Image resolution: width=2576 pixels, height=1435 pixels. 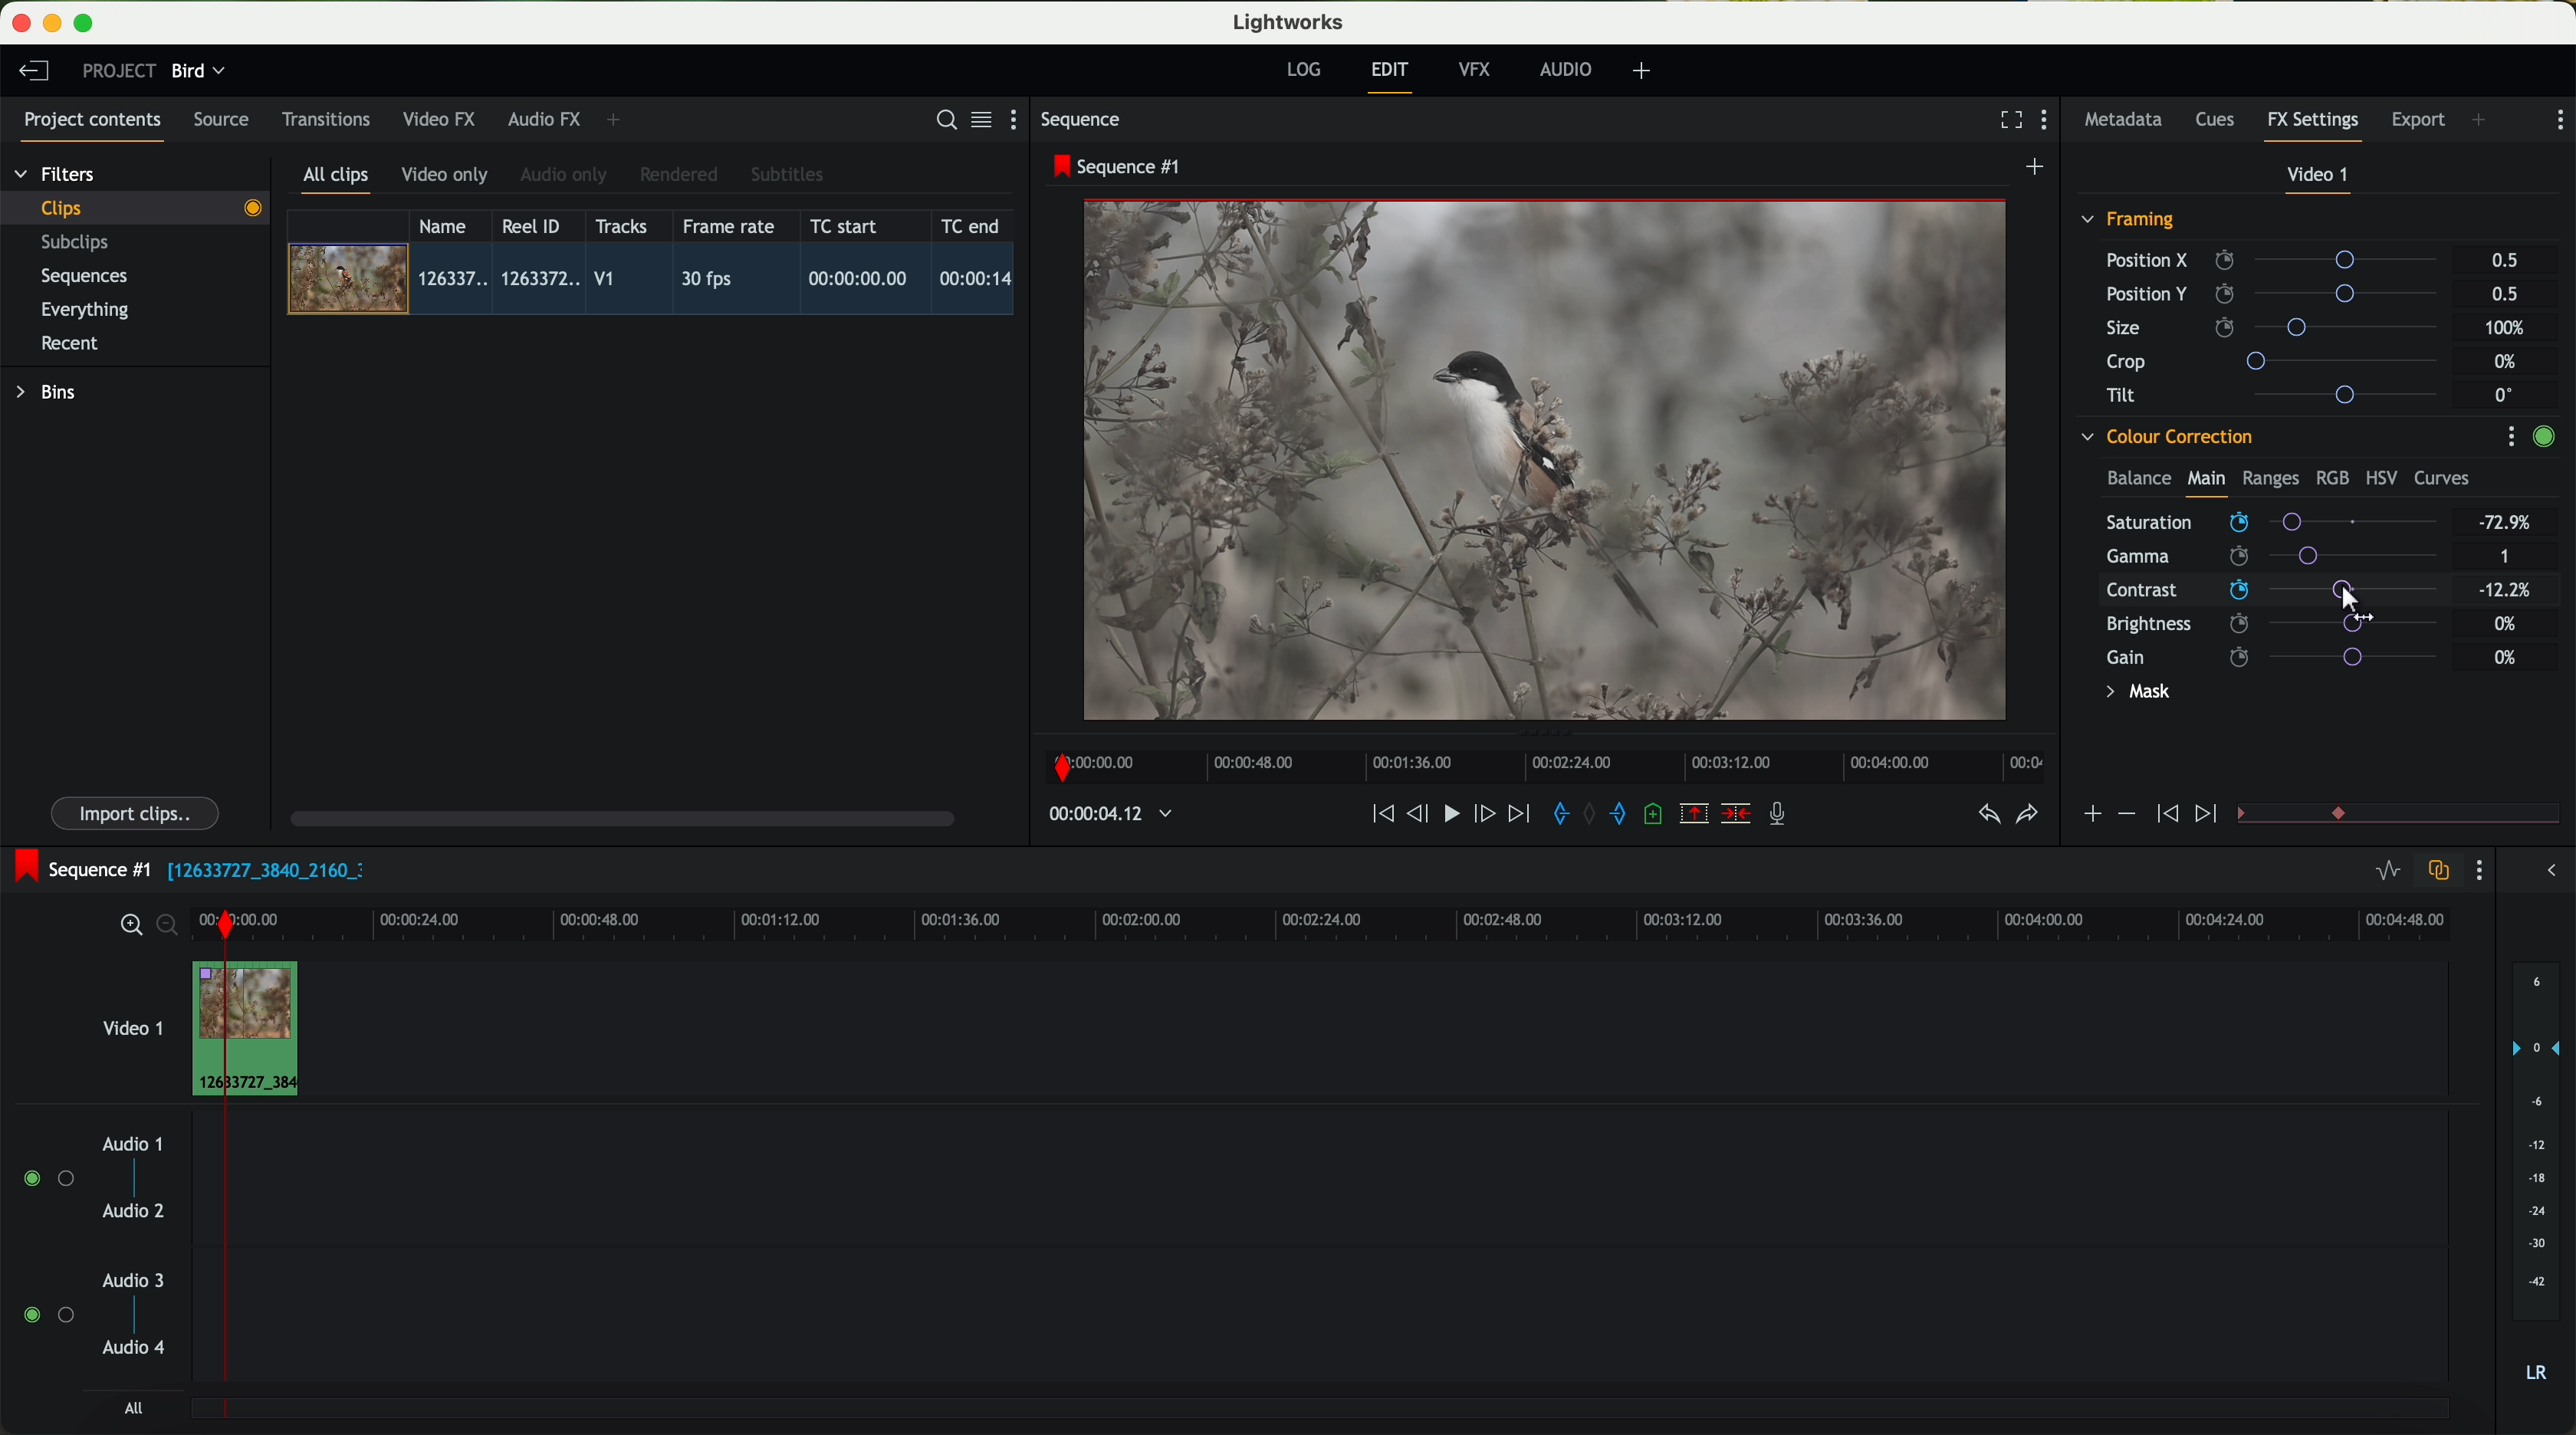 I want to click on sequence #1, so click(x=1119, y=166).